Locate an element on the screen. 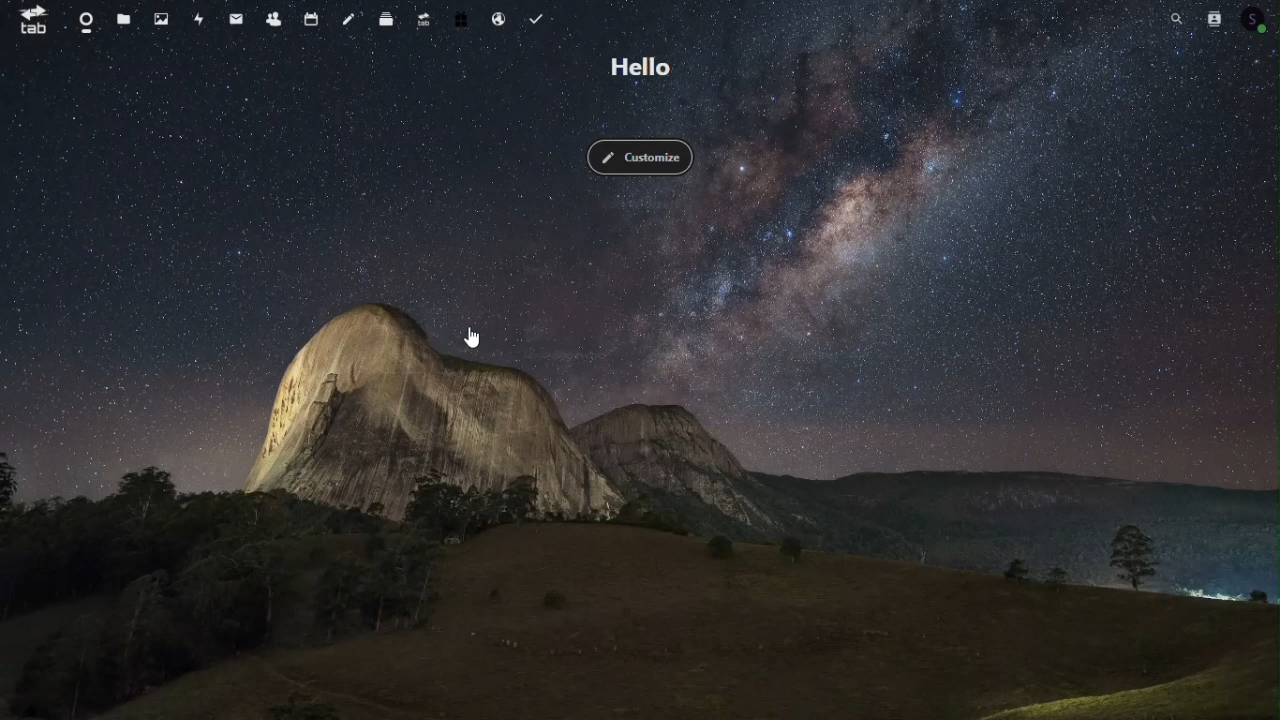  Activity is located at coordinates (202, 17).